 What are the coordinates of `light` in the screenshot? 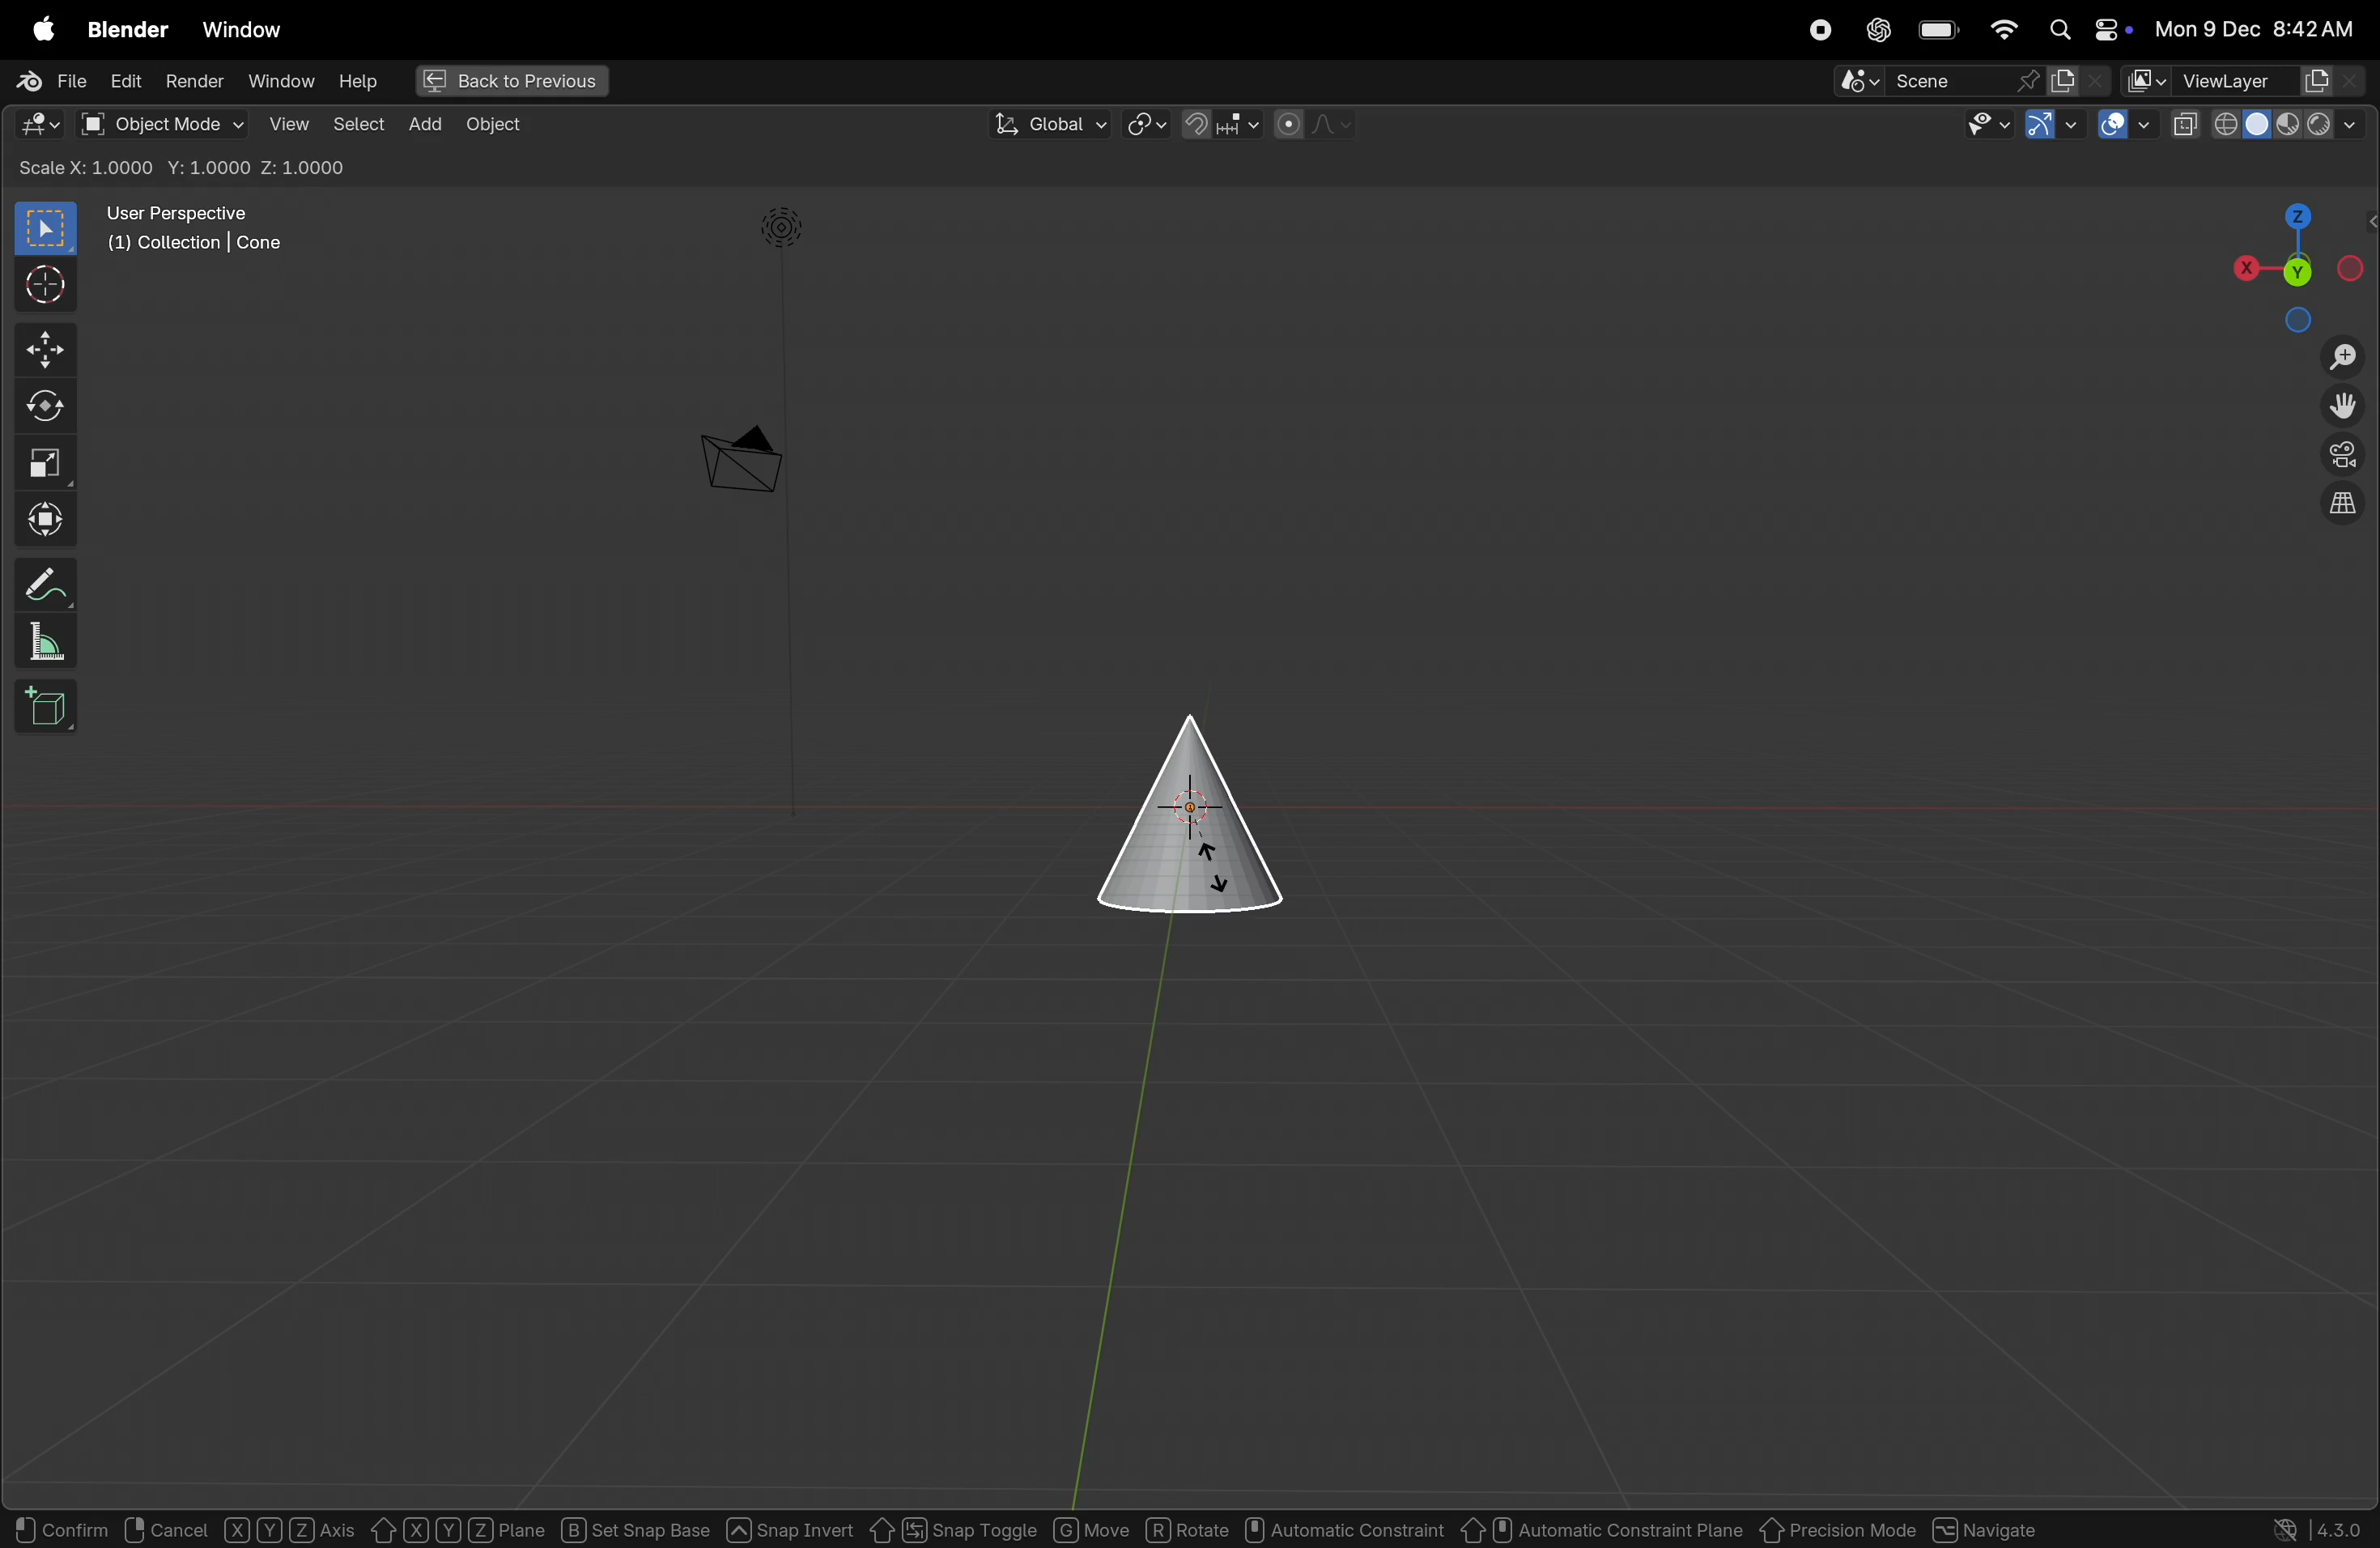 It's located at (786, 228).